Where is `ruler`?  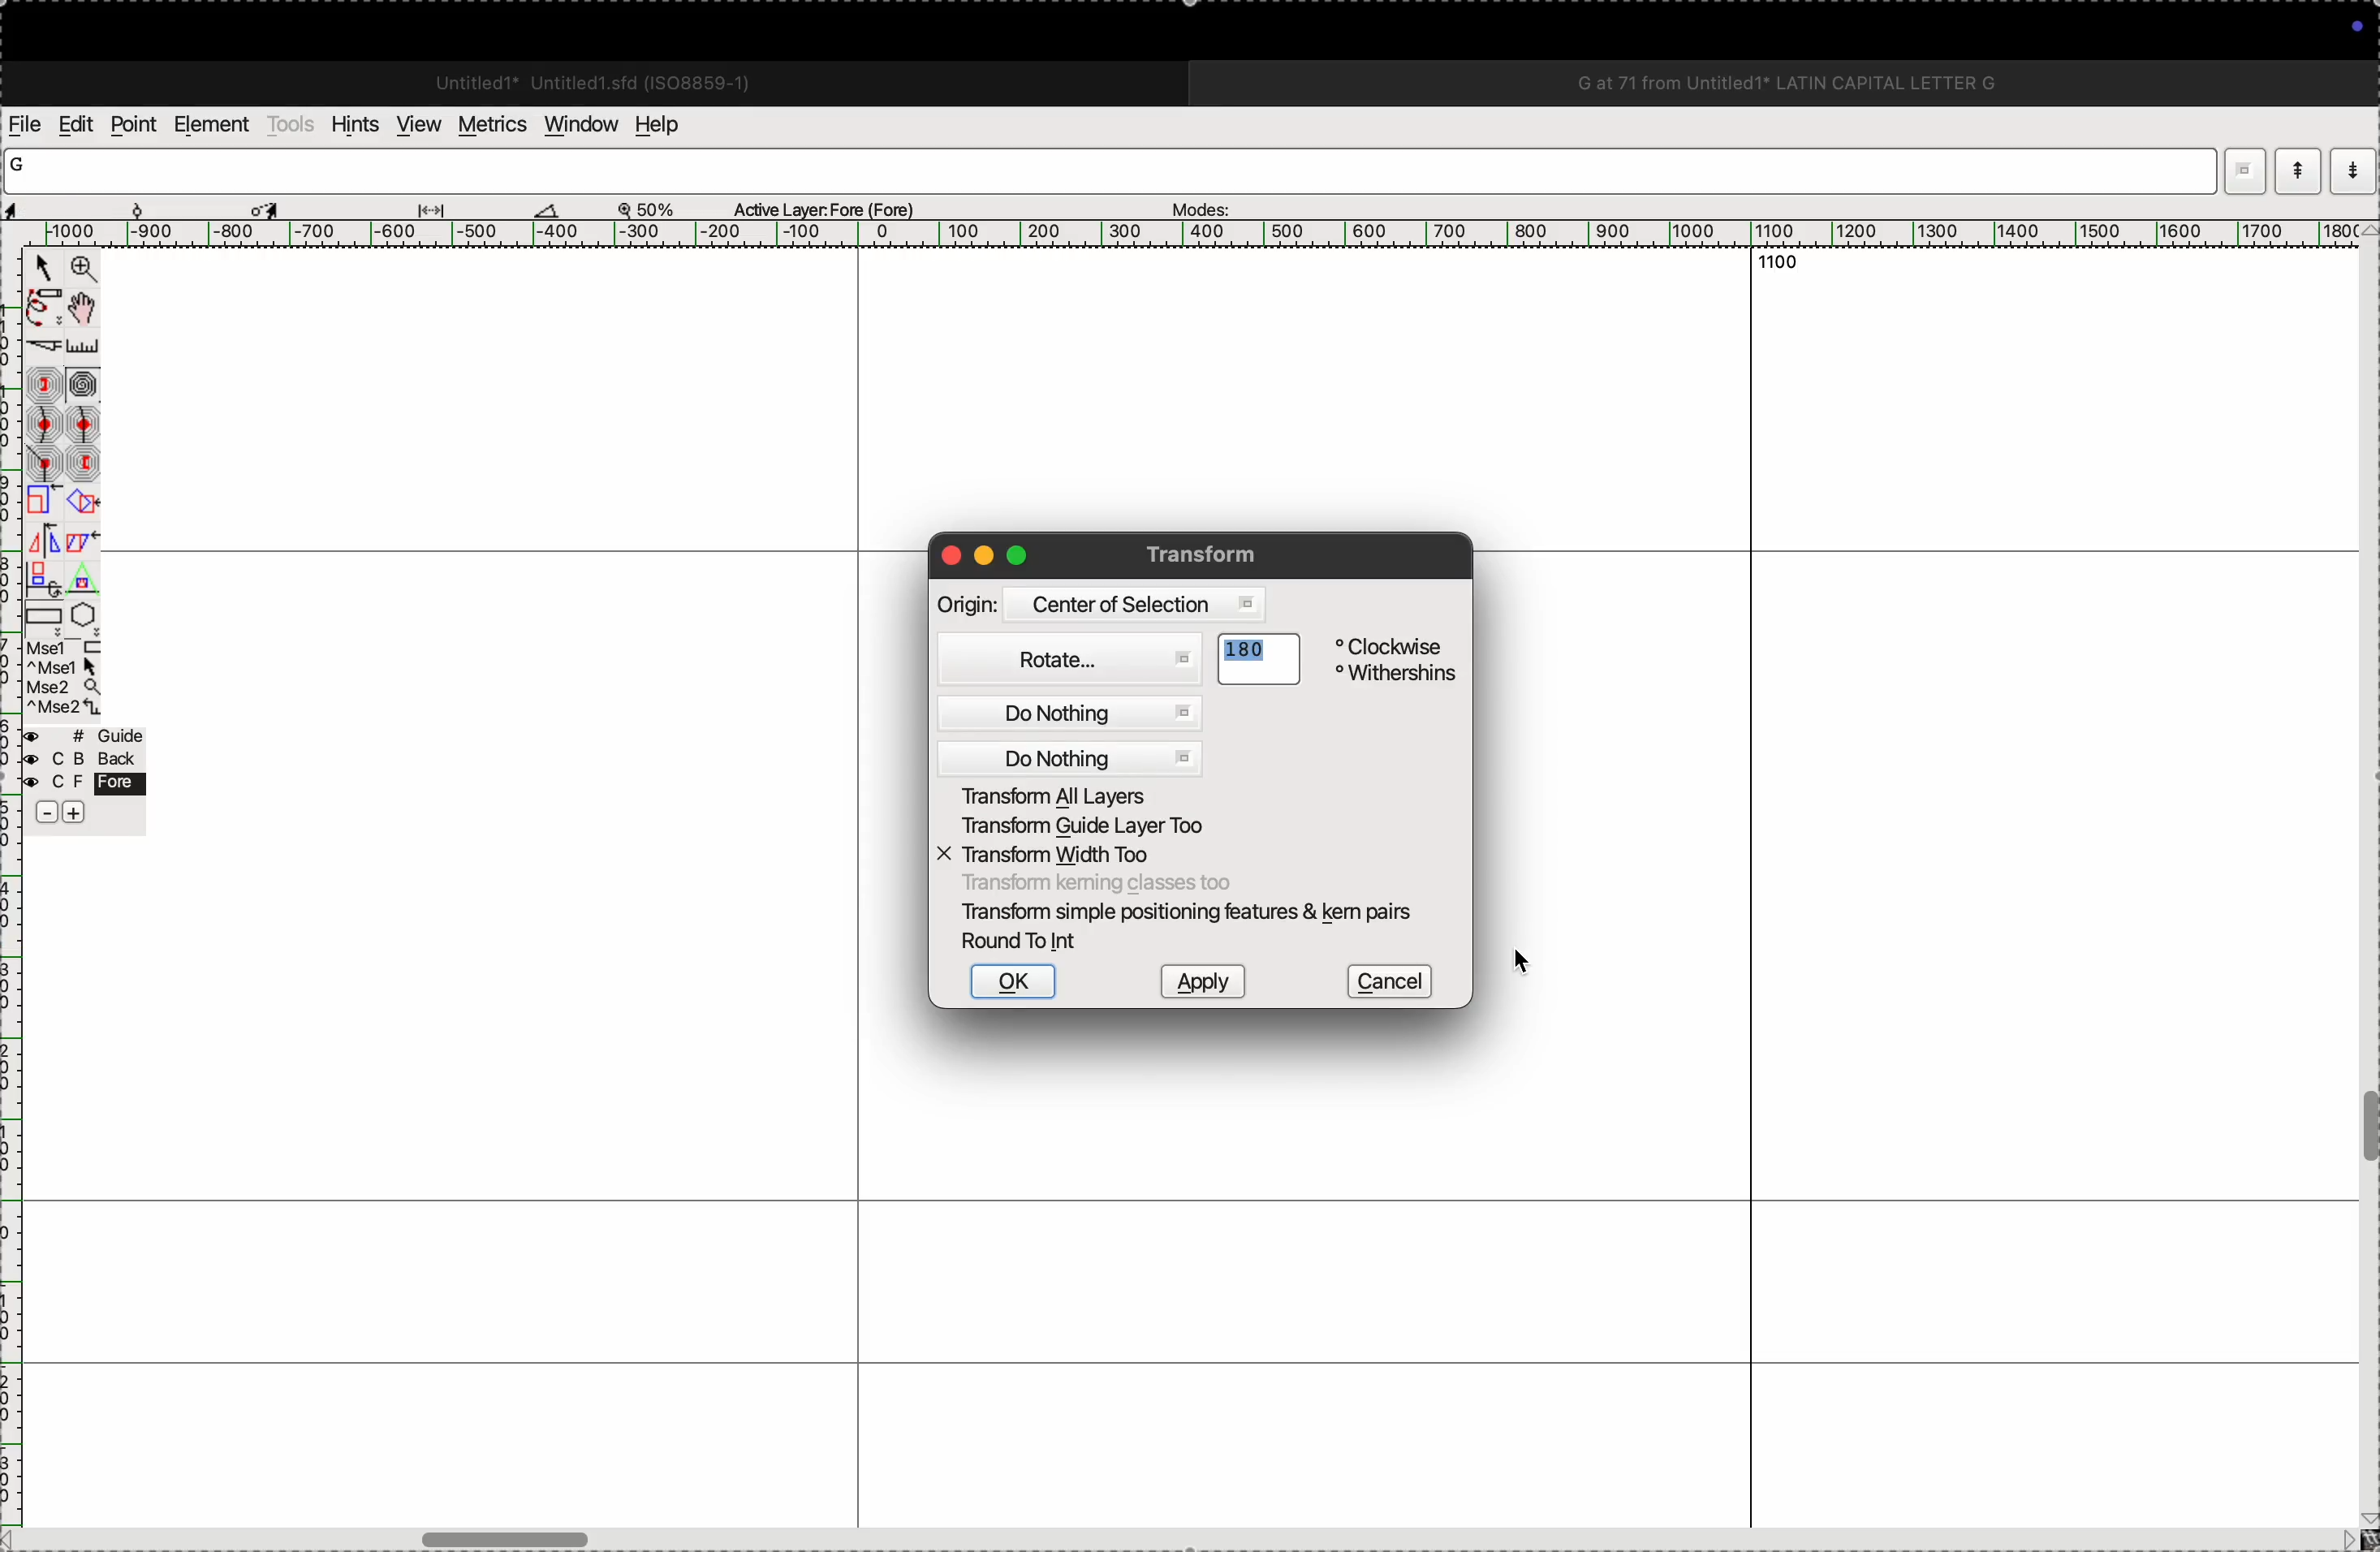
ruler is located at coordinates (81, 347).